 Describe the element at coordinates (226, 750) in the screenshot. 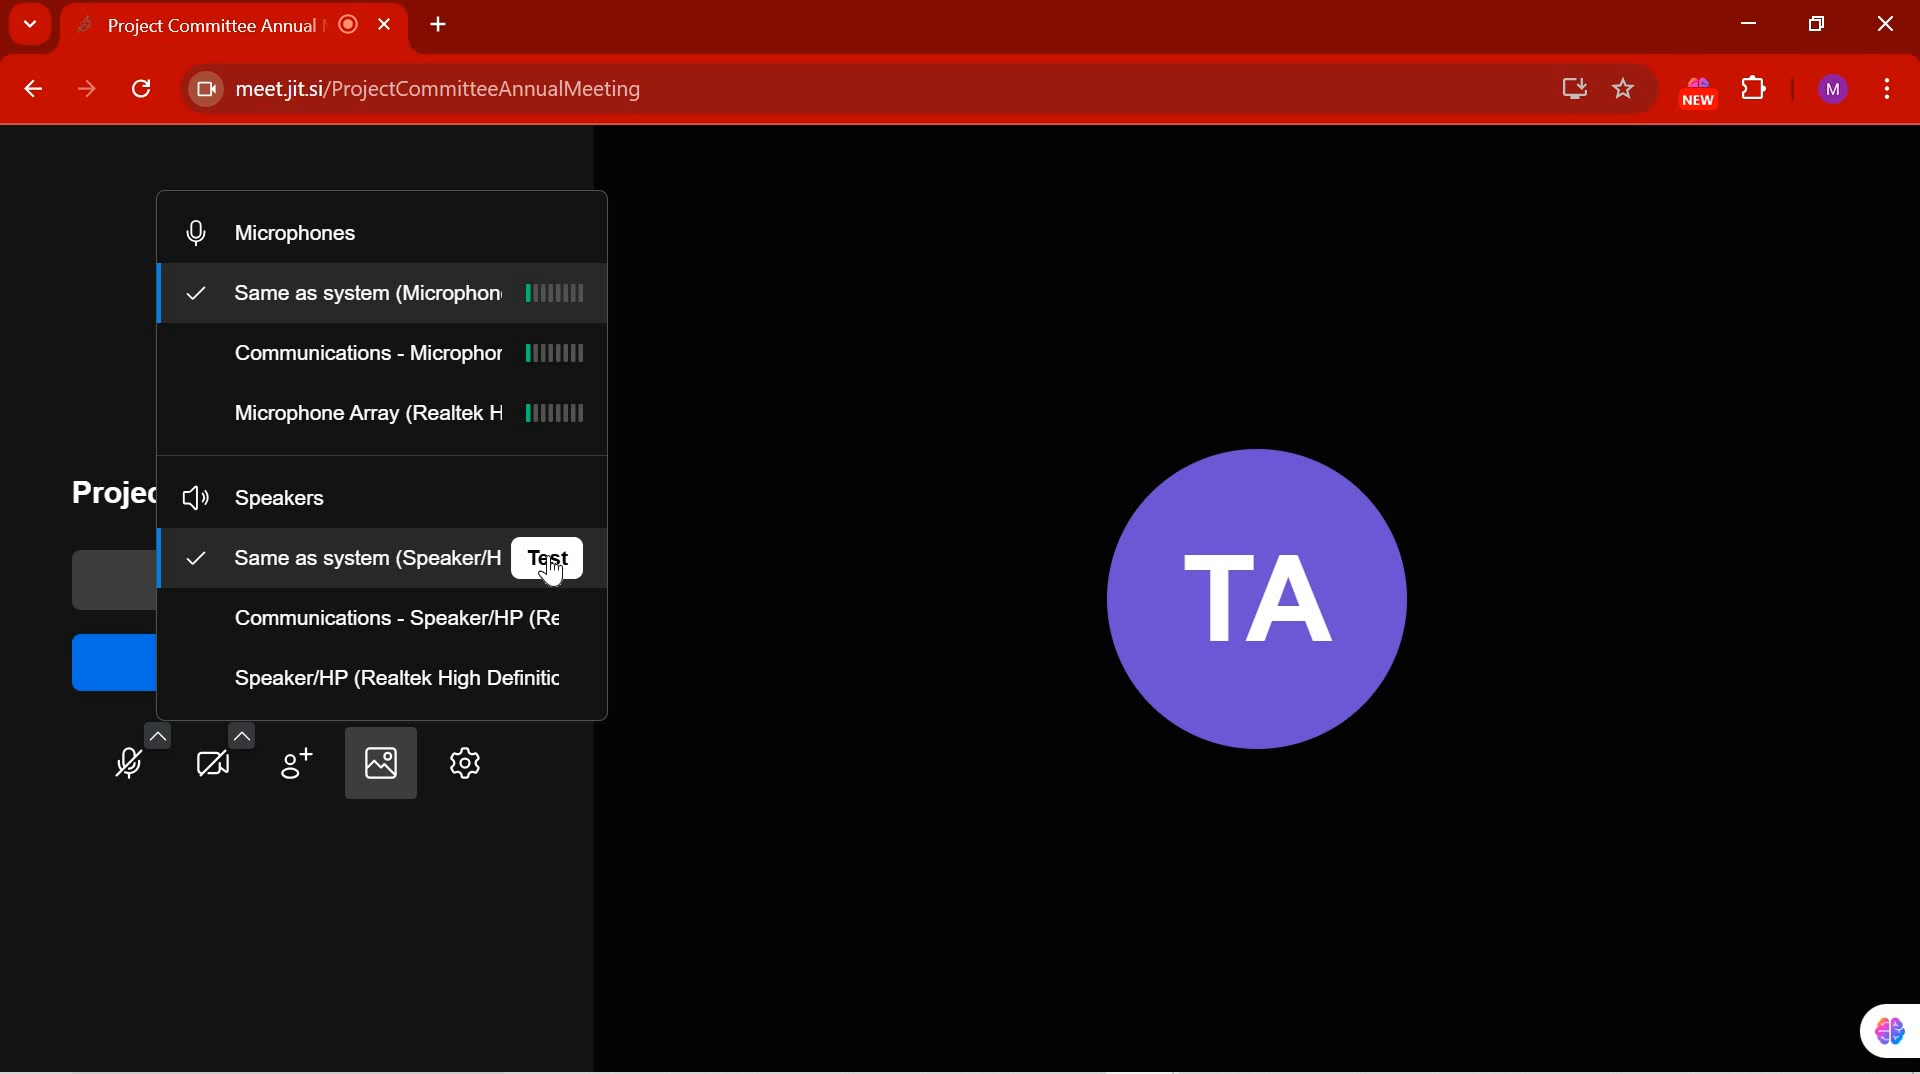

I see `video settings` at that location.